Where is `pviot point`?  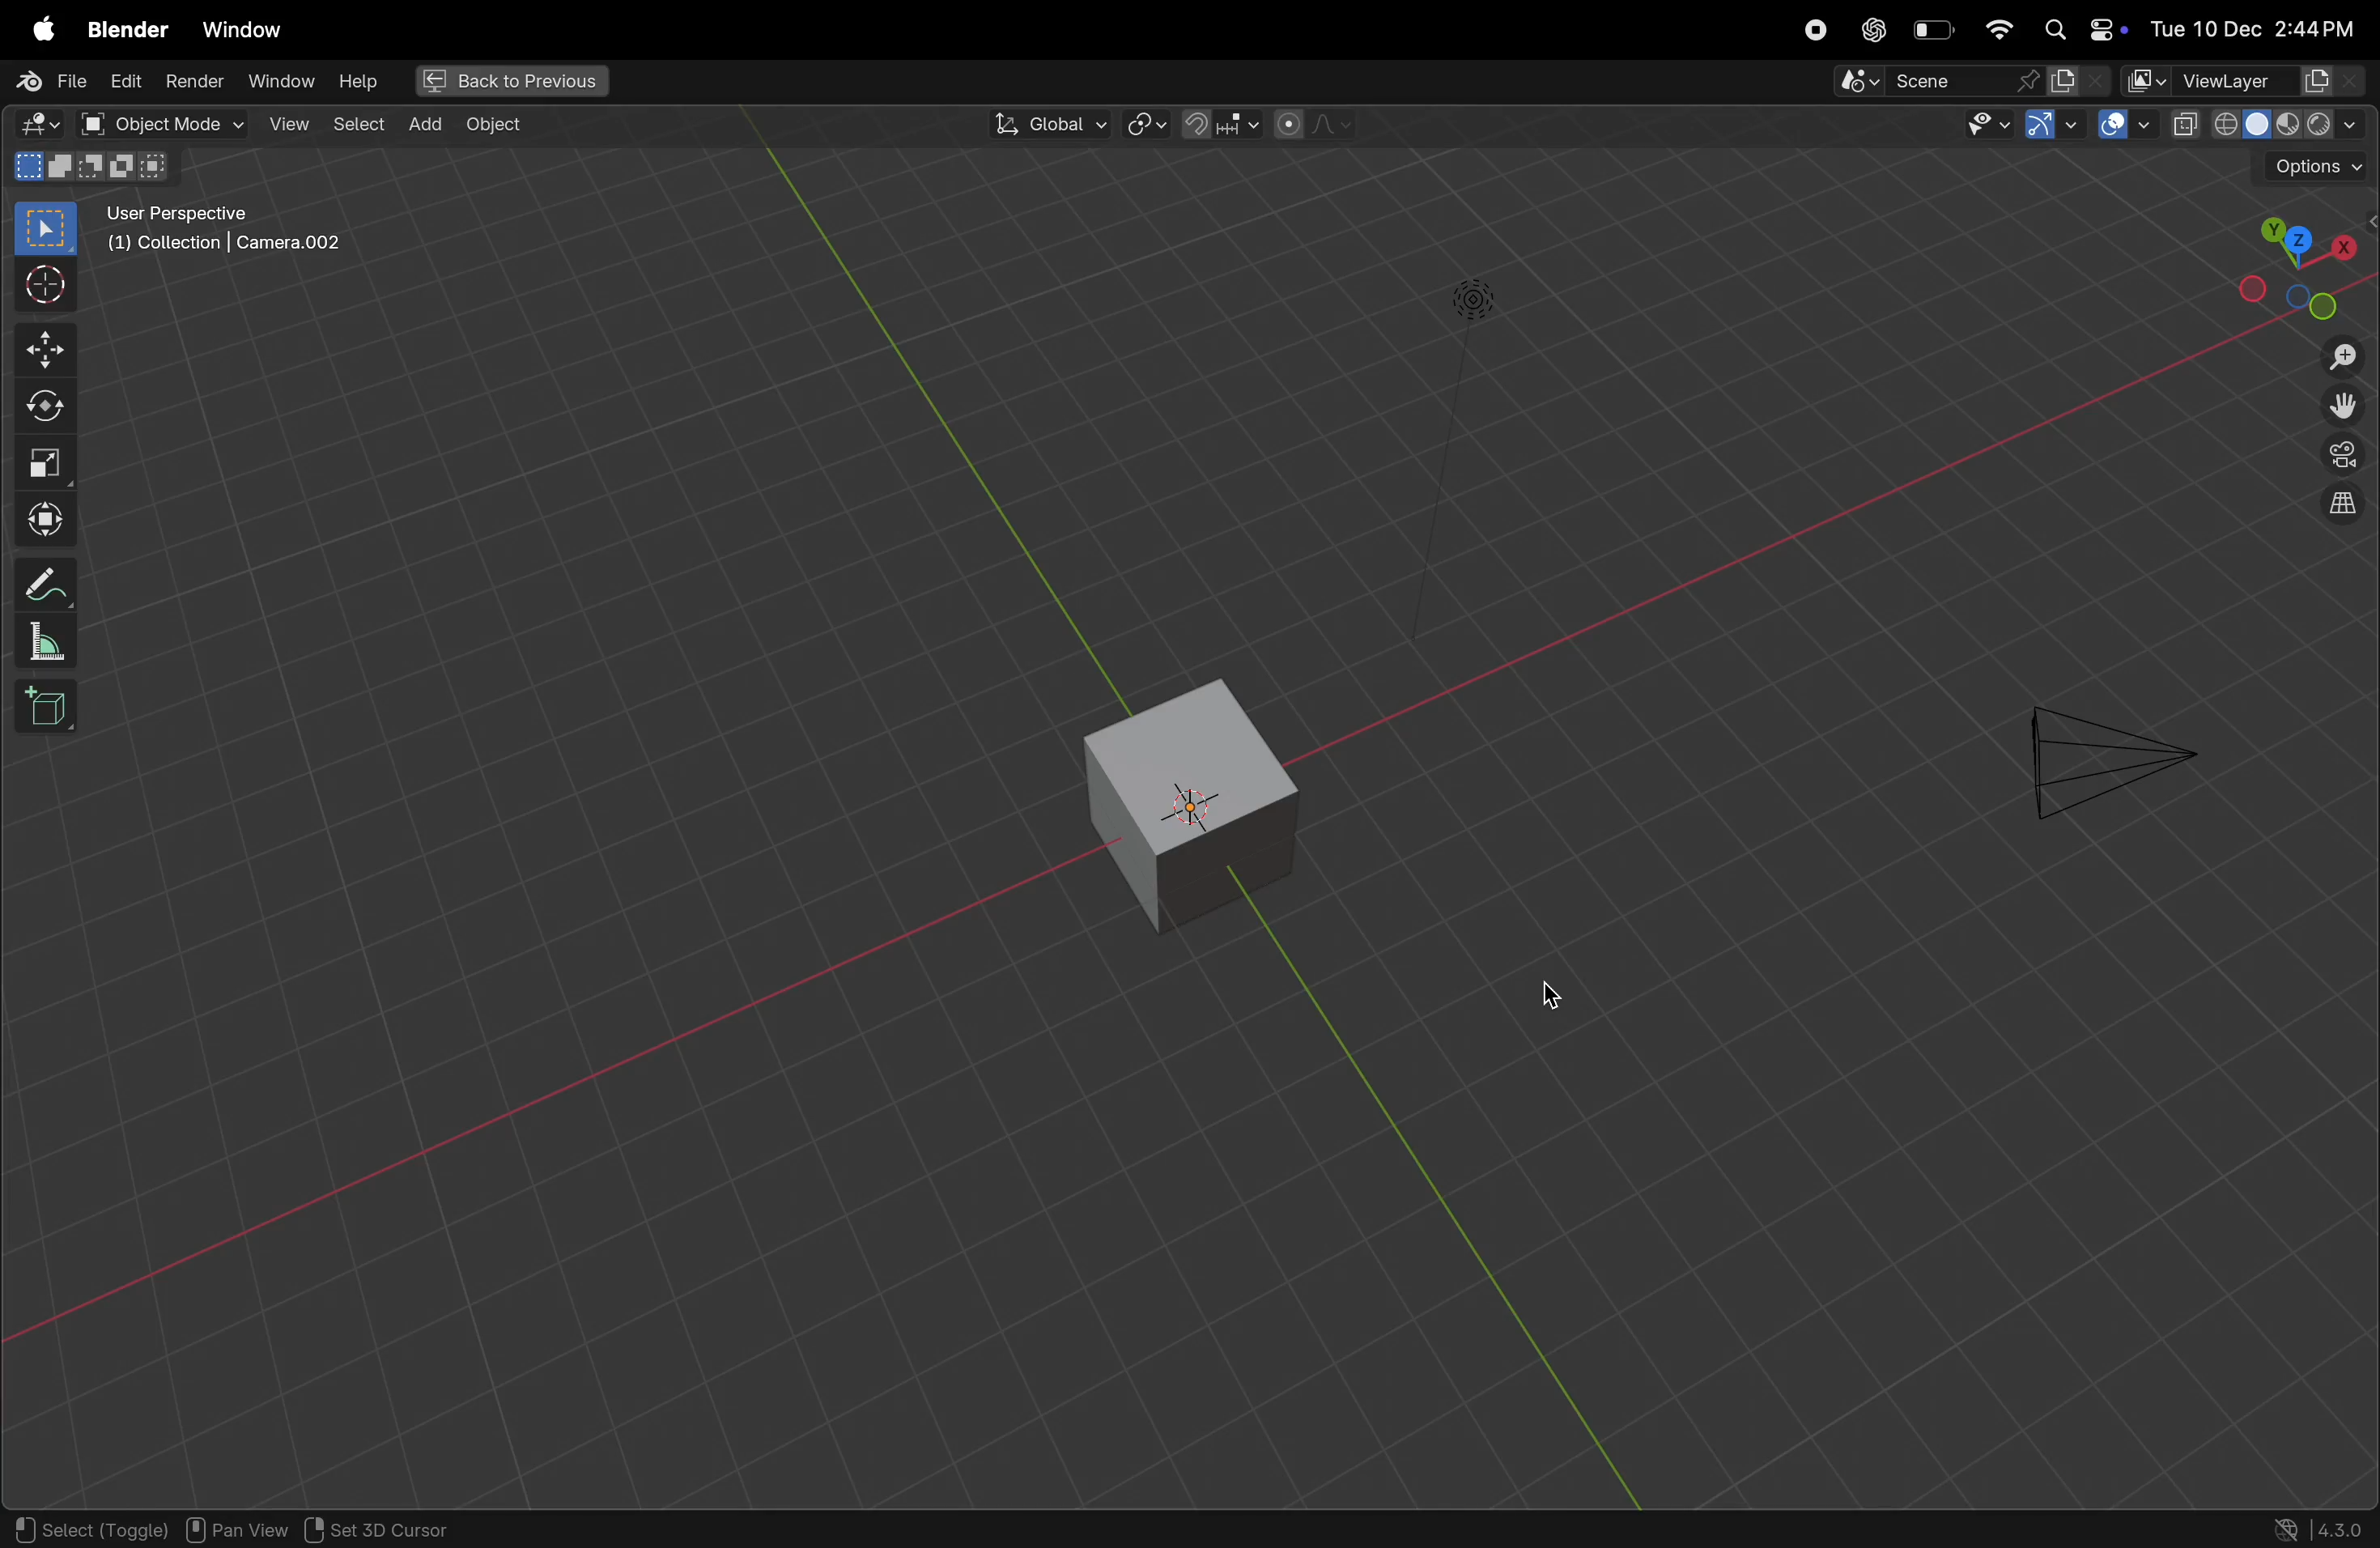 pviot point is located at coordinates (1141, 127).